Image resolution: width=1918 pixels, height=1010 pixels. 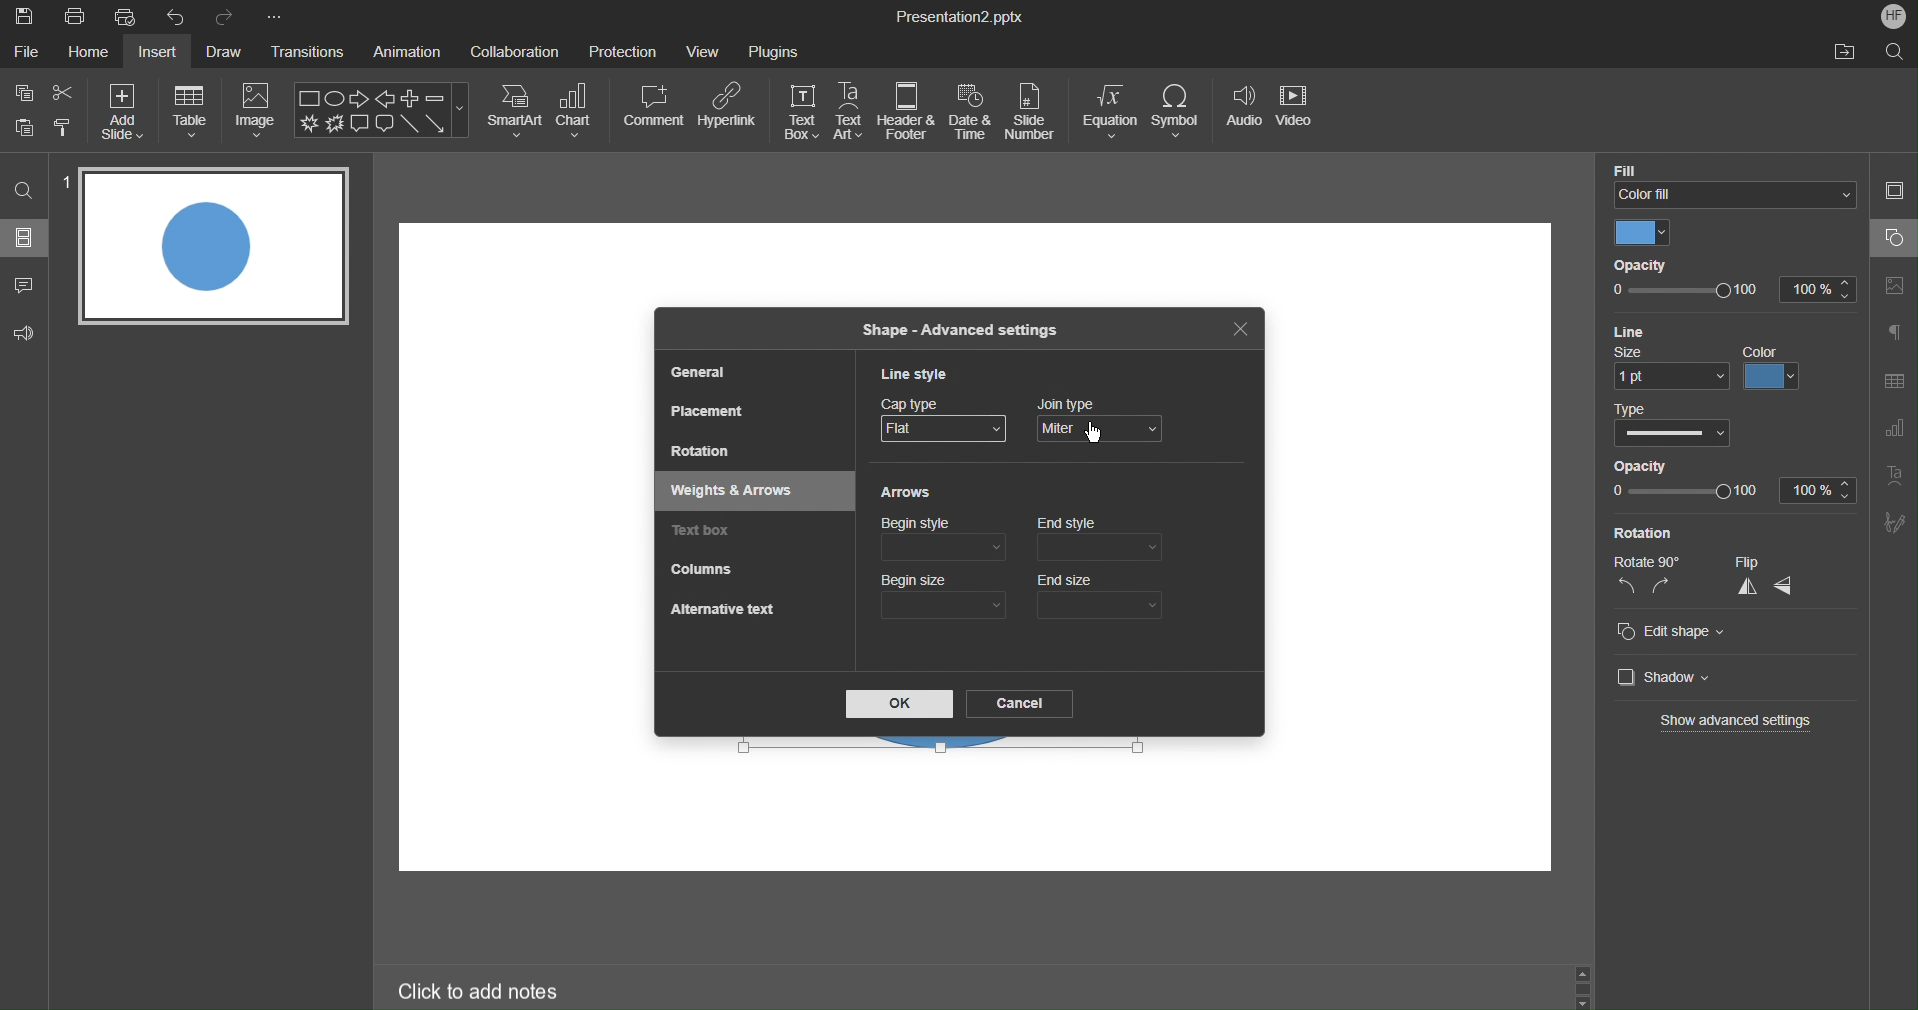 I want to click on Transitions, so click(x=310, y=54).